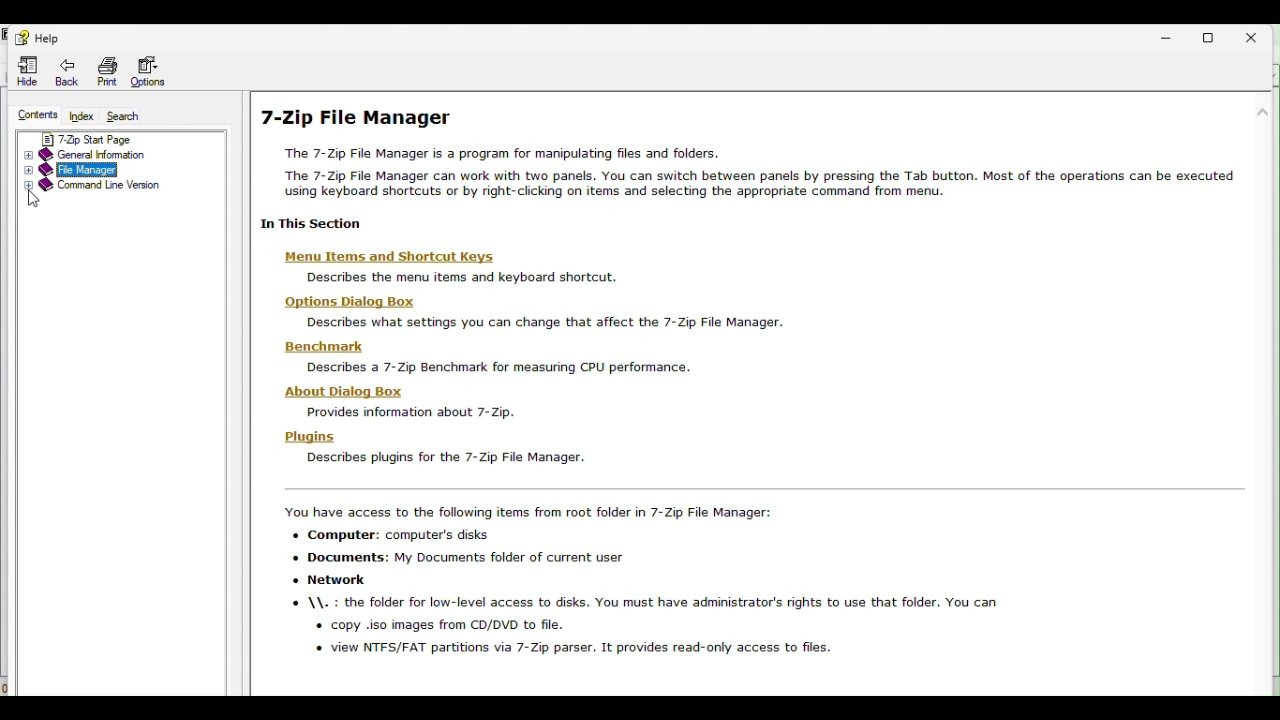 The height and width of the screenshot is (720, 1280). I want to click on Minimise , so click(1171, 35).